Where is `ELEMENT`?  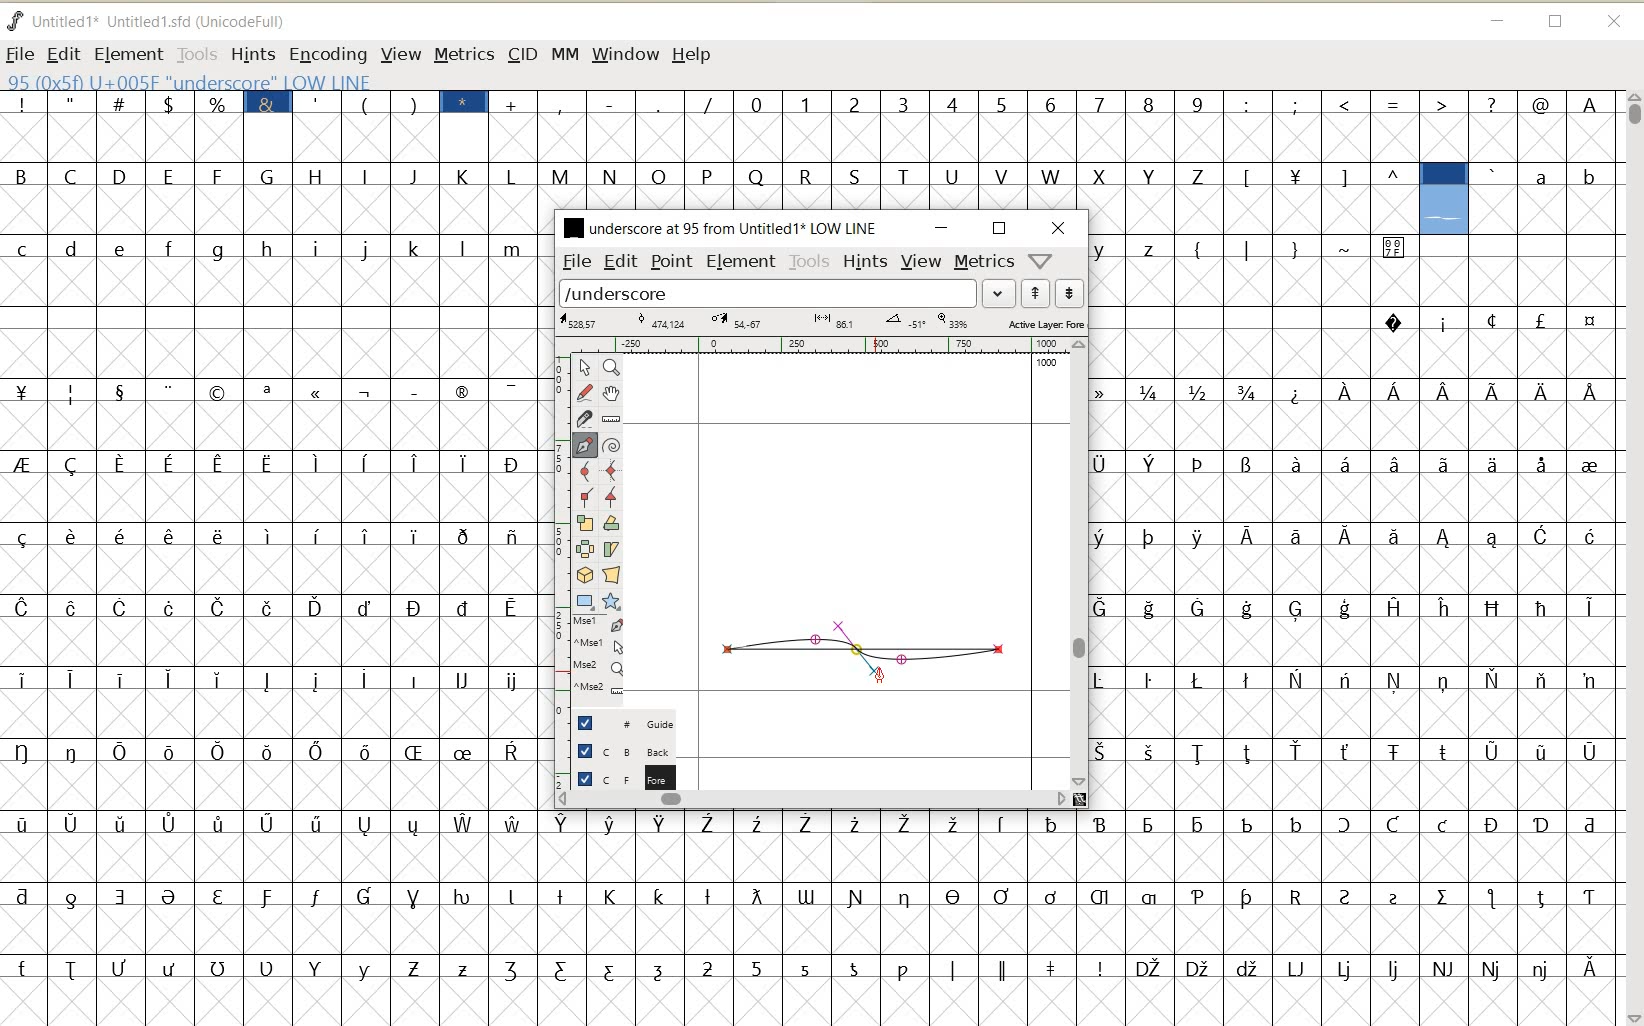
ELEMENT is located at coordinates (128, 55).